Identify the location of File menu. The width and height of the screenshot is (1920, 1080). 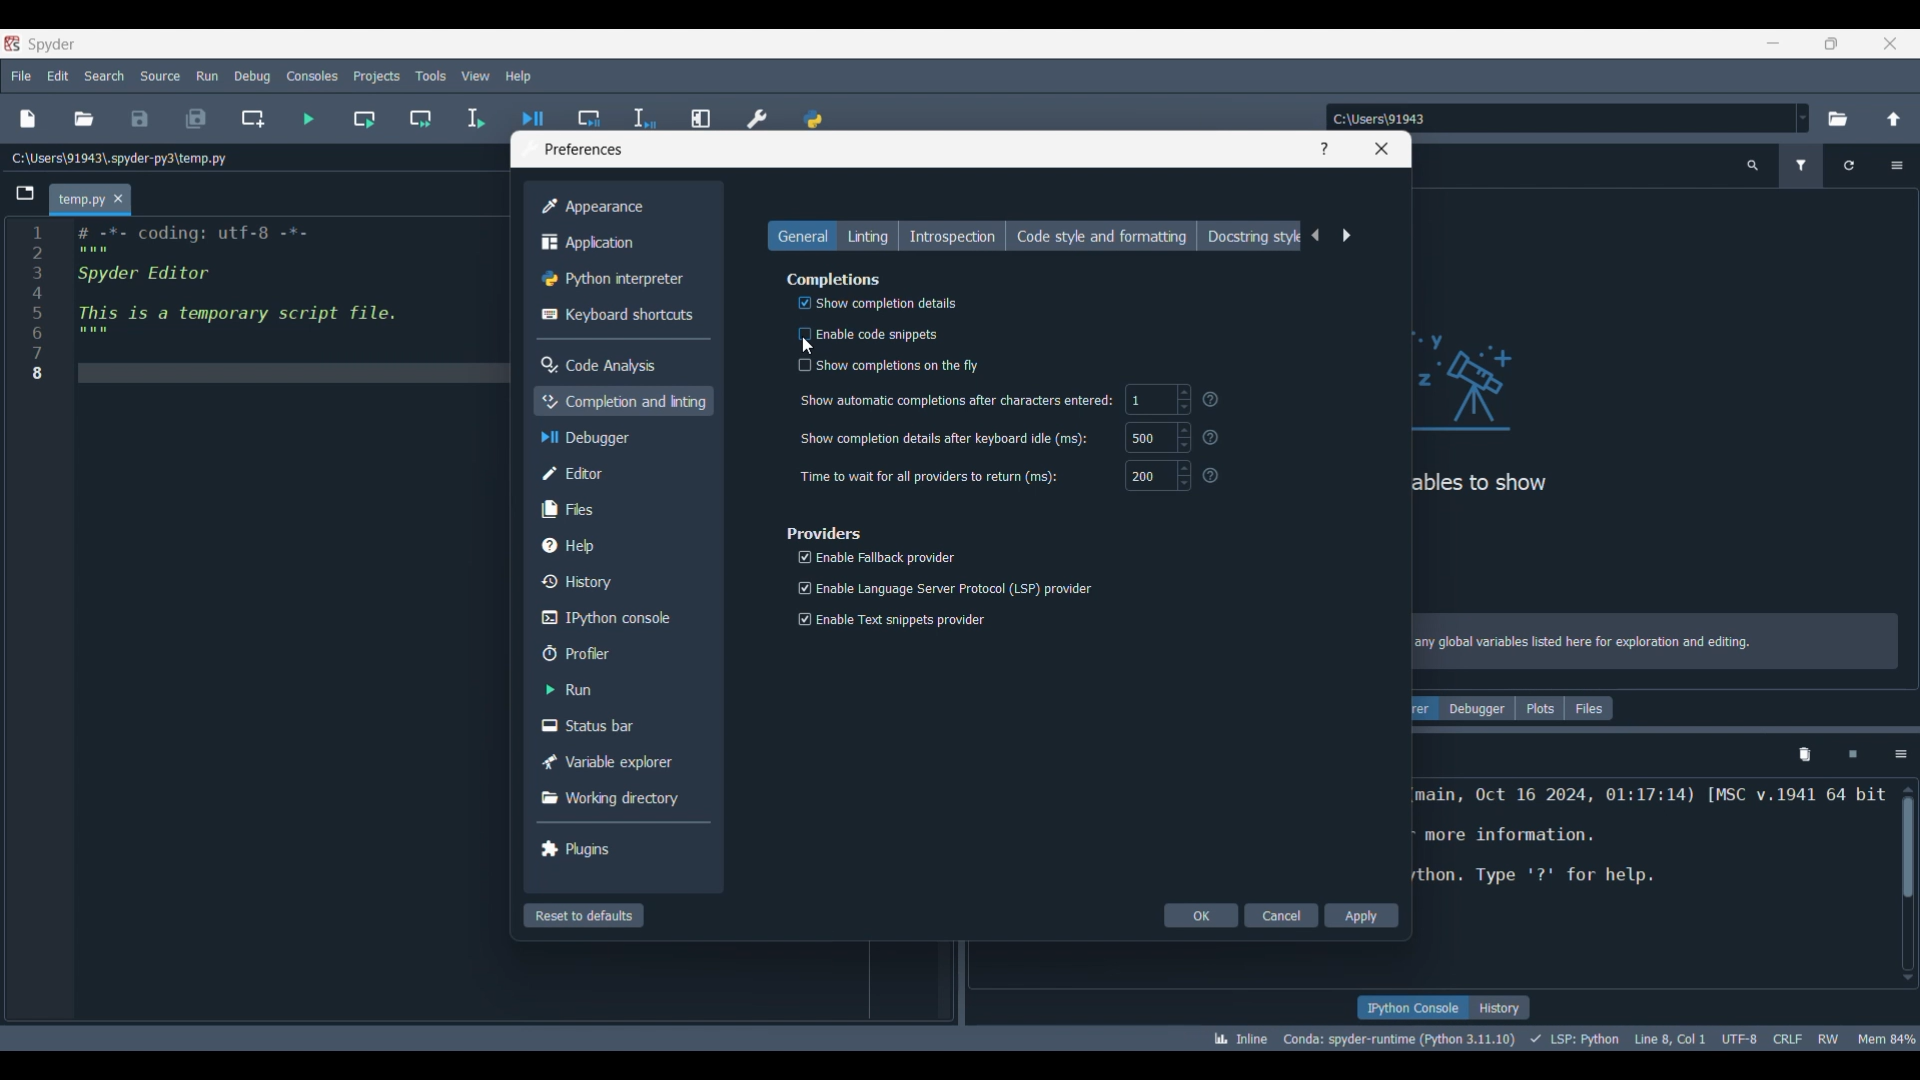
(21, 76).